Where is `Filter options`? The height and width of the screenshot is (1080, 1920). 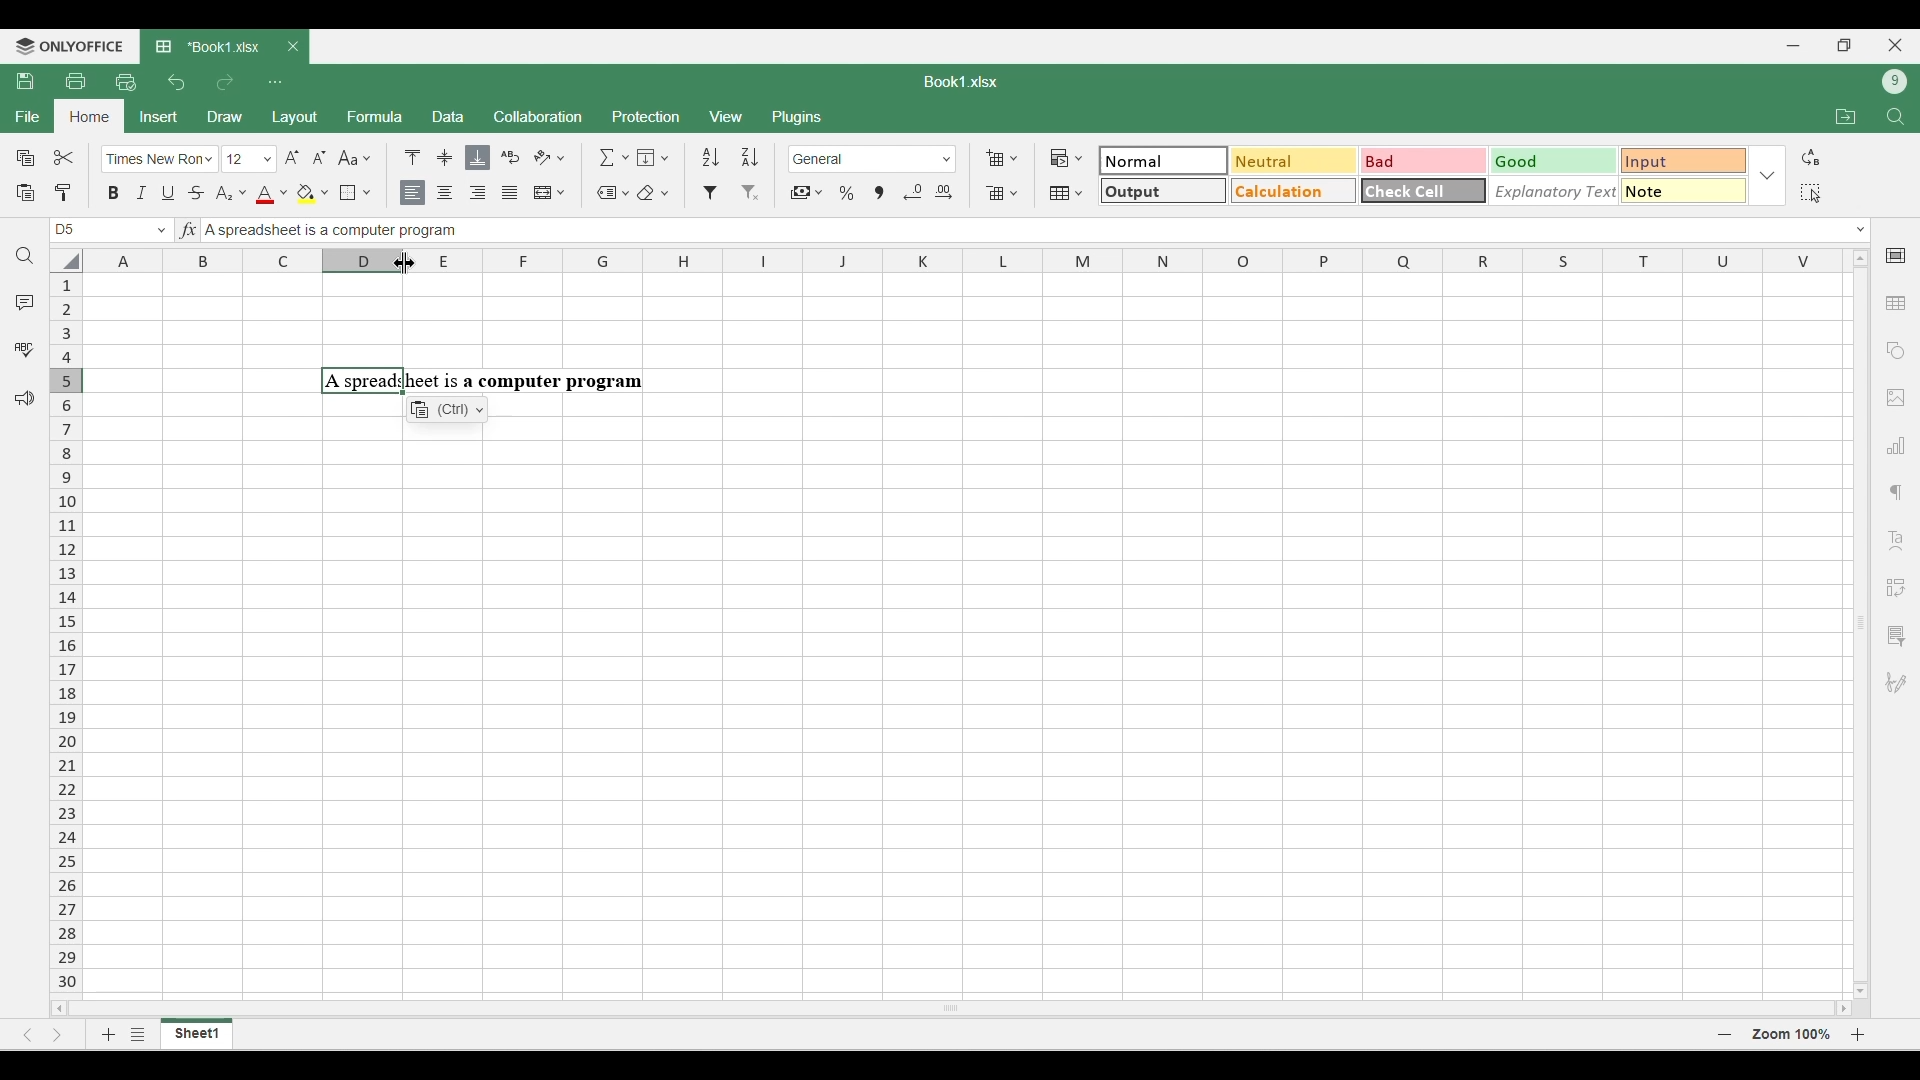
Filter options is located at coordinates (731, 193).